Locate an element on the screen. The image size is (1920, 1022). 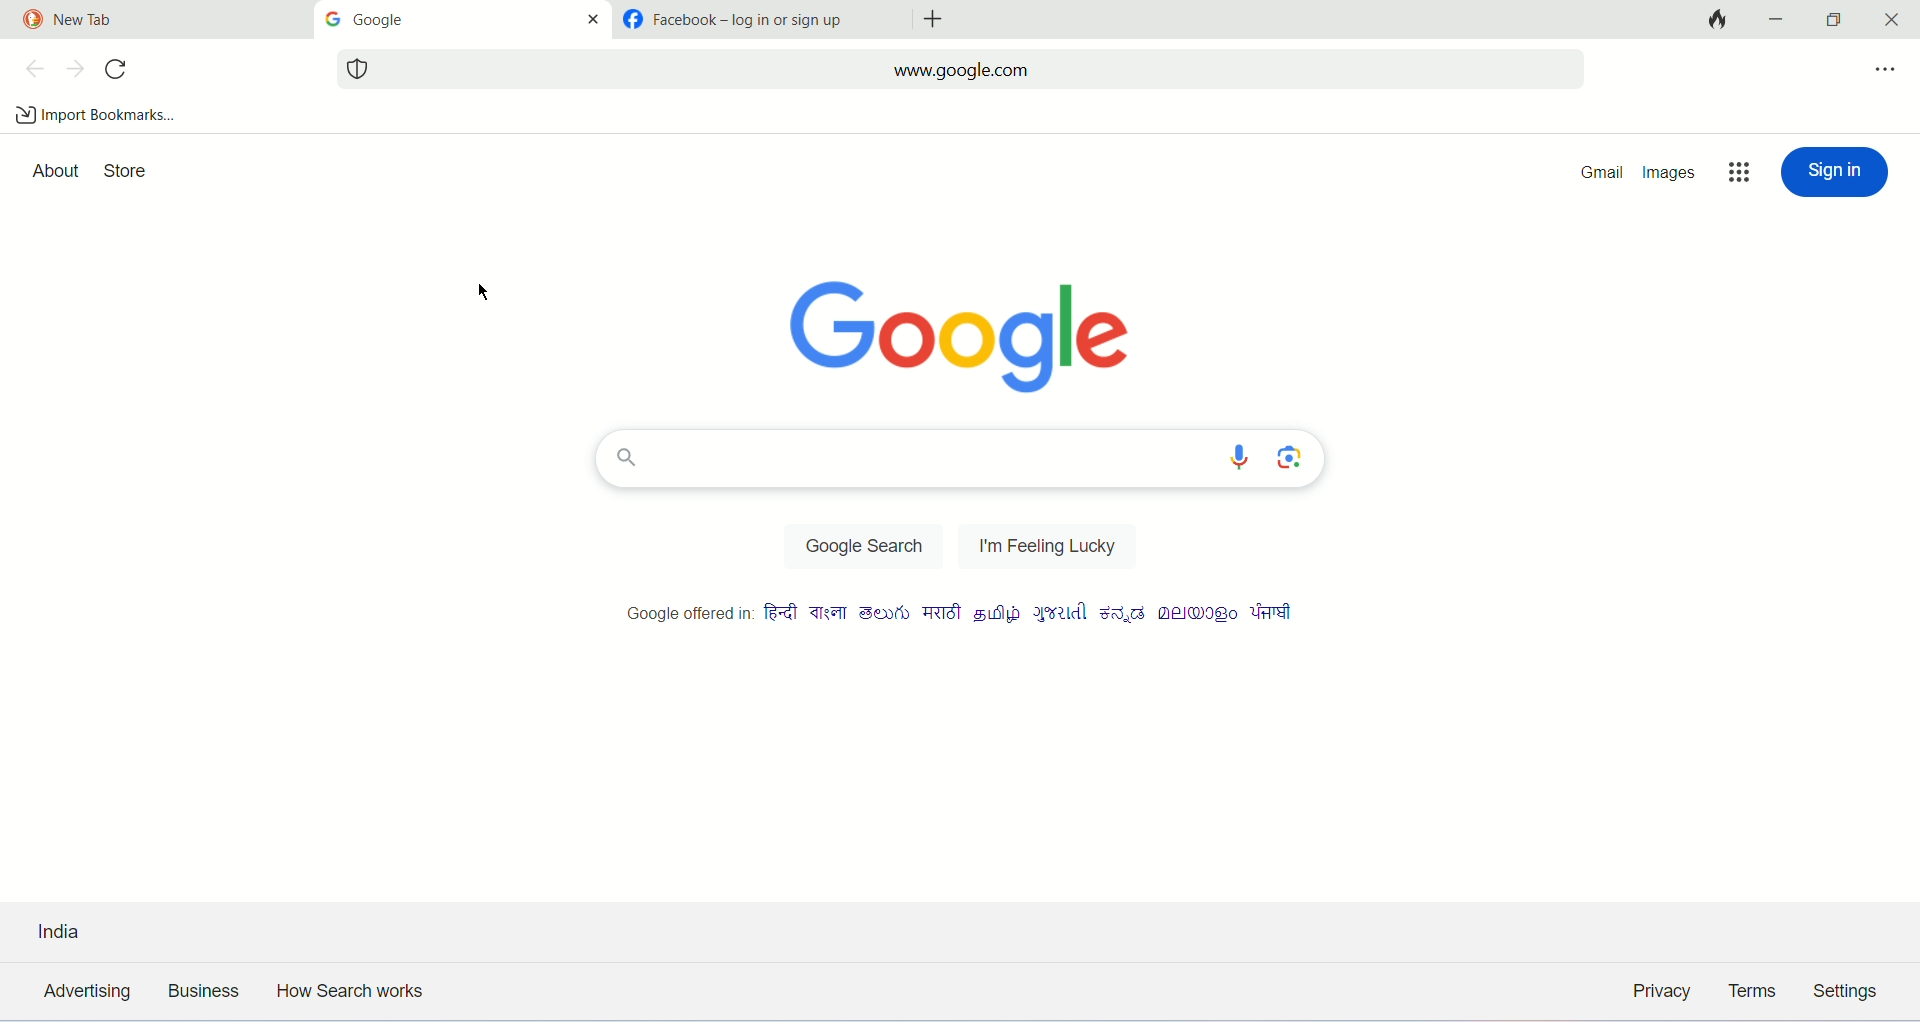
previous is located at coordinates (31, 69).